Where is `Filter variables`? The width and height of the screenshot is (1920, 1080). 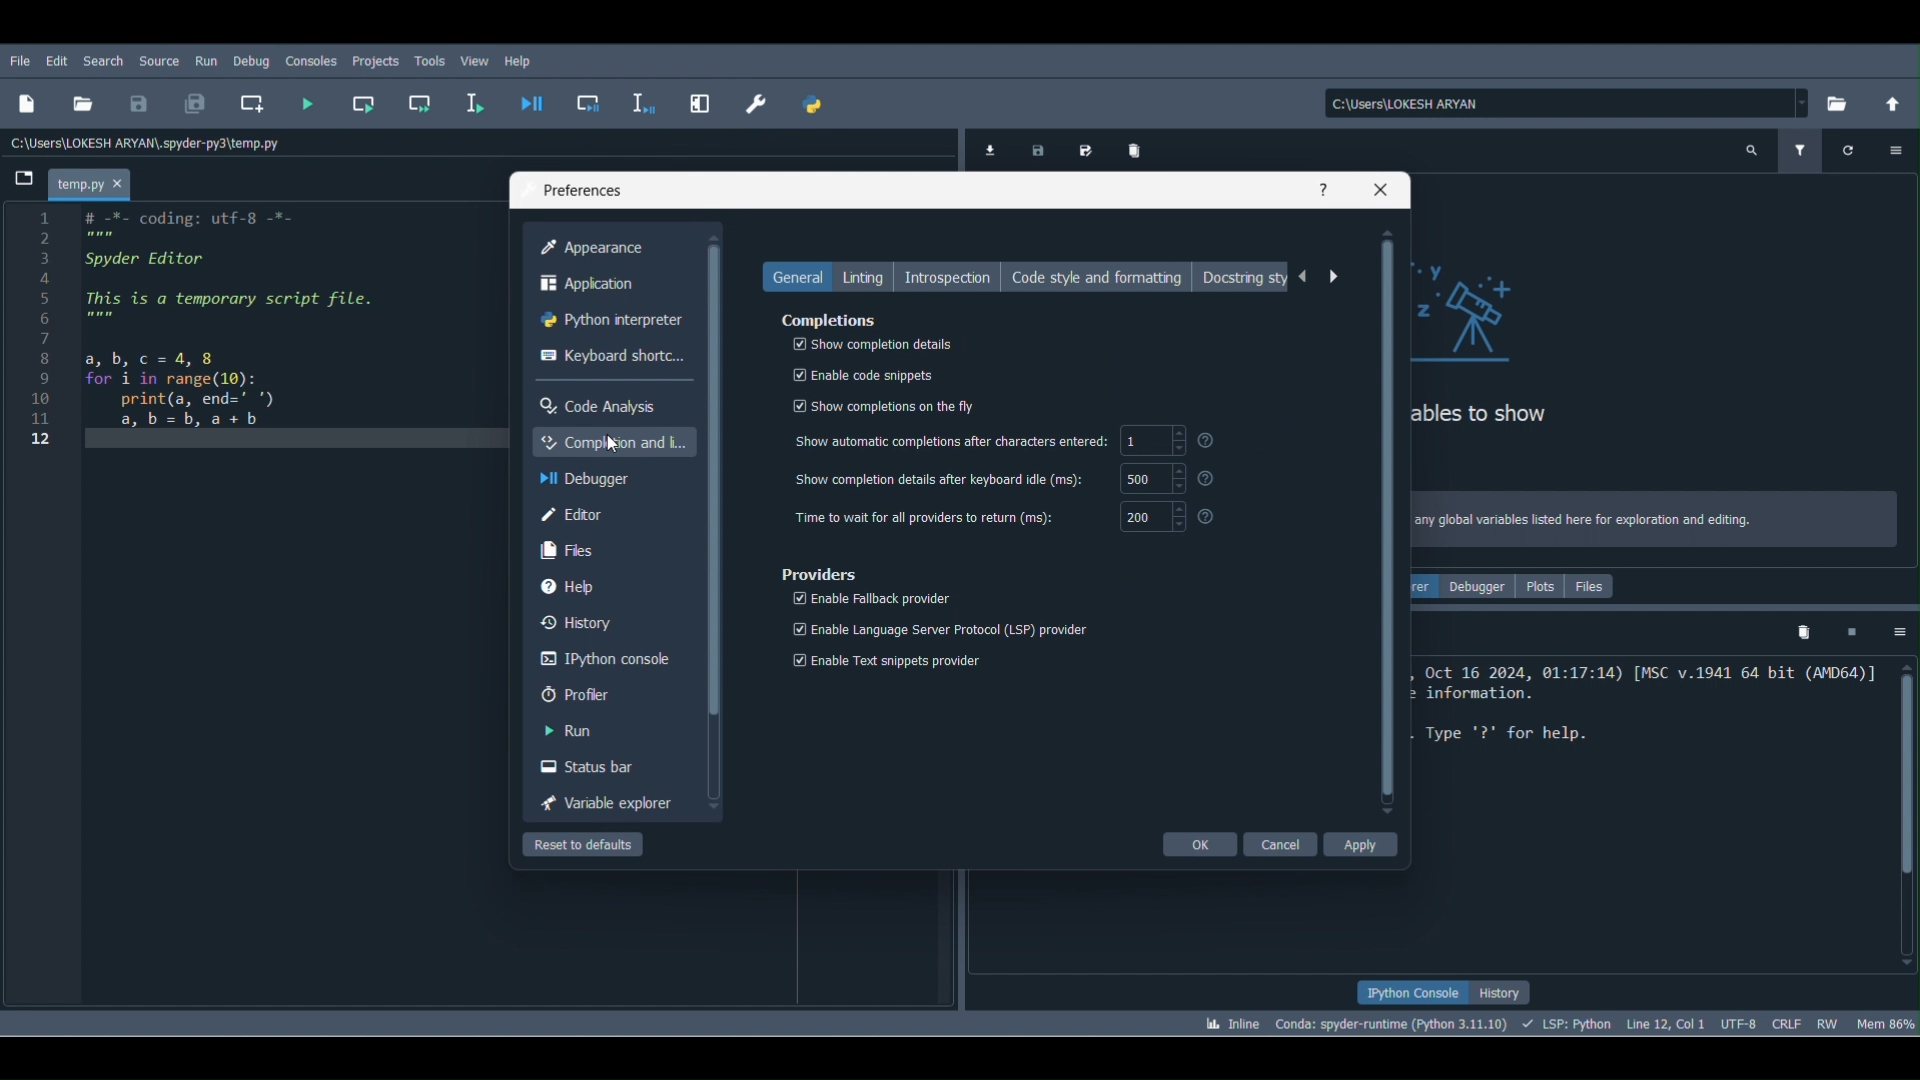 Filter variables is located at coordinates (1804, 147).